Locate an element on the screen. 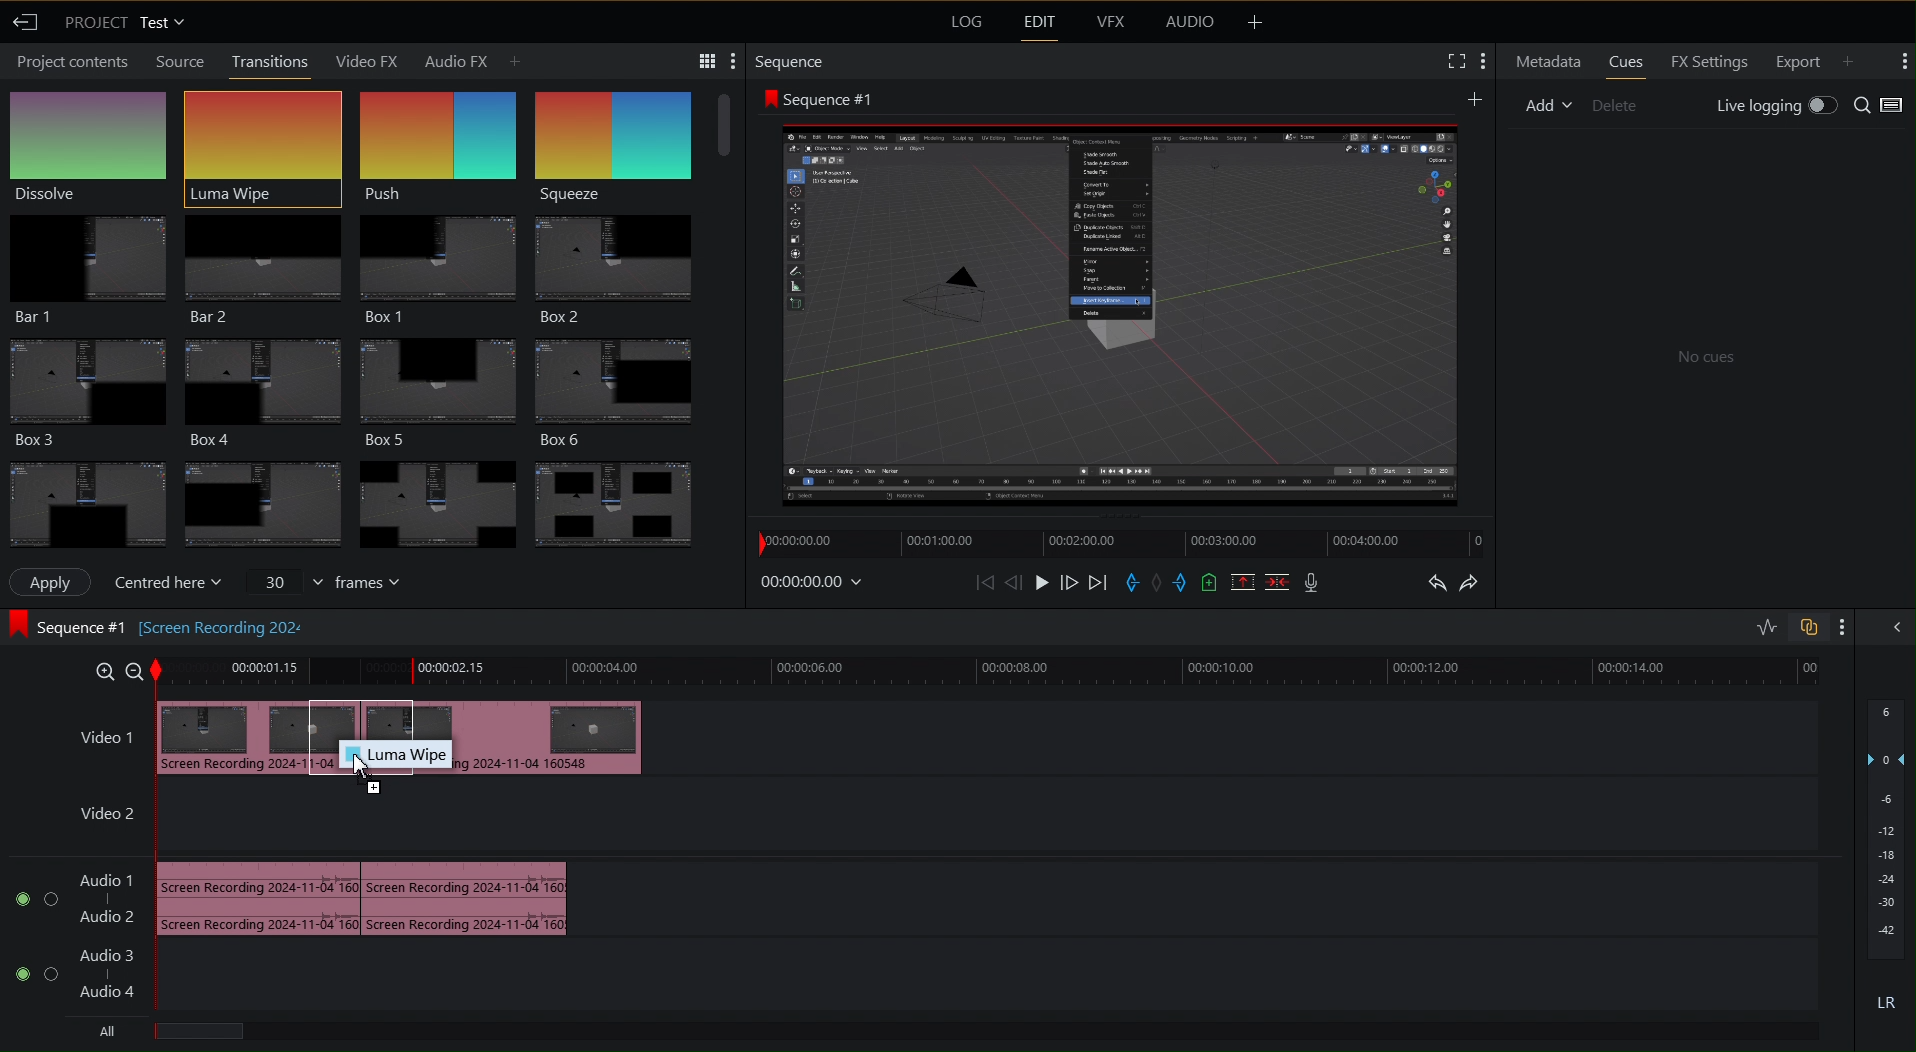 The image size is (1916, 1052). Remove Marker is located at coordinates (1159, 583).